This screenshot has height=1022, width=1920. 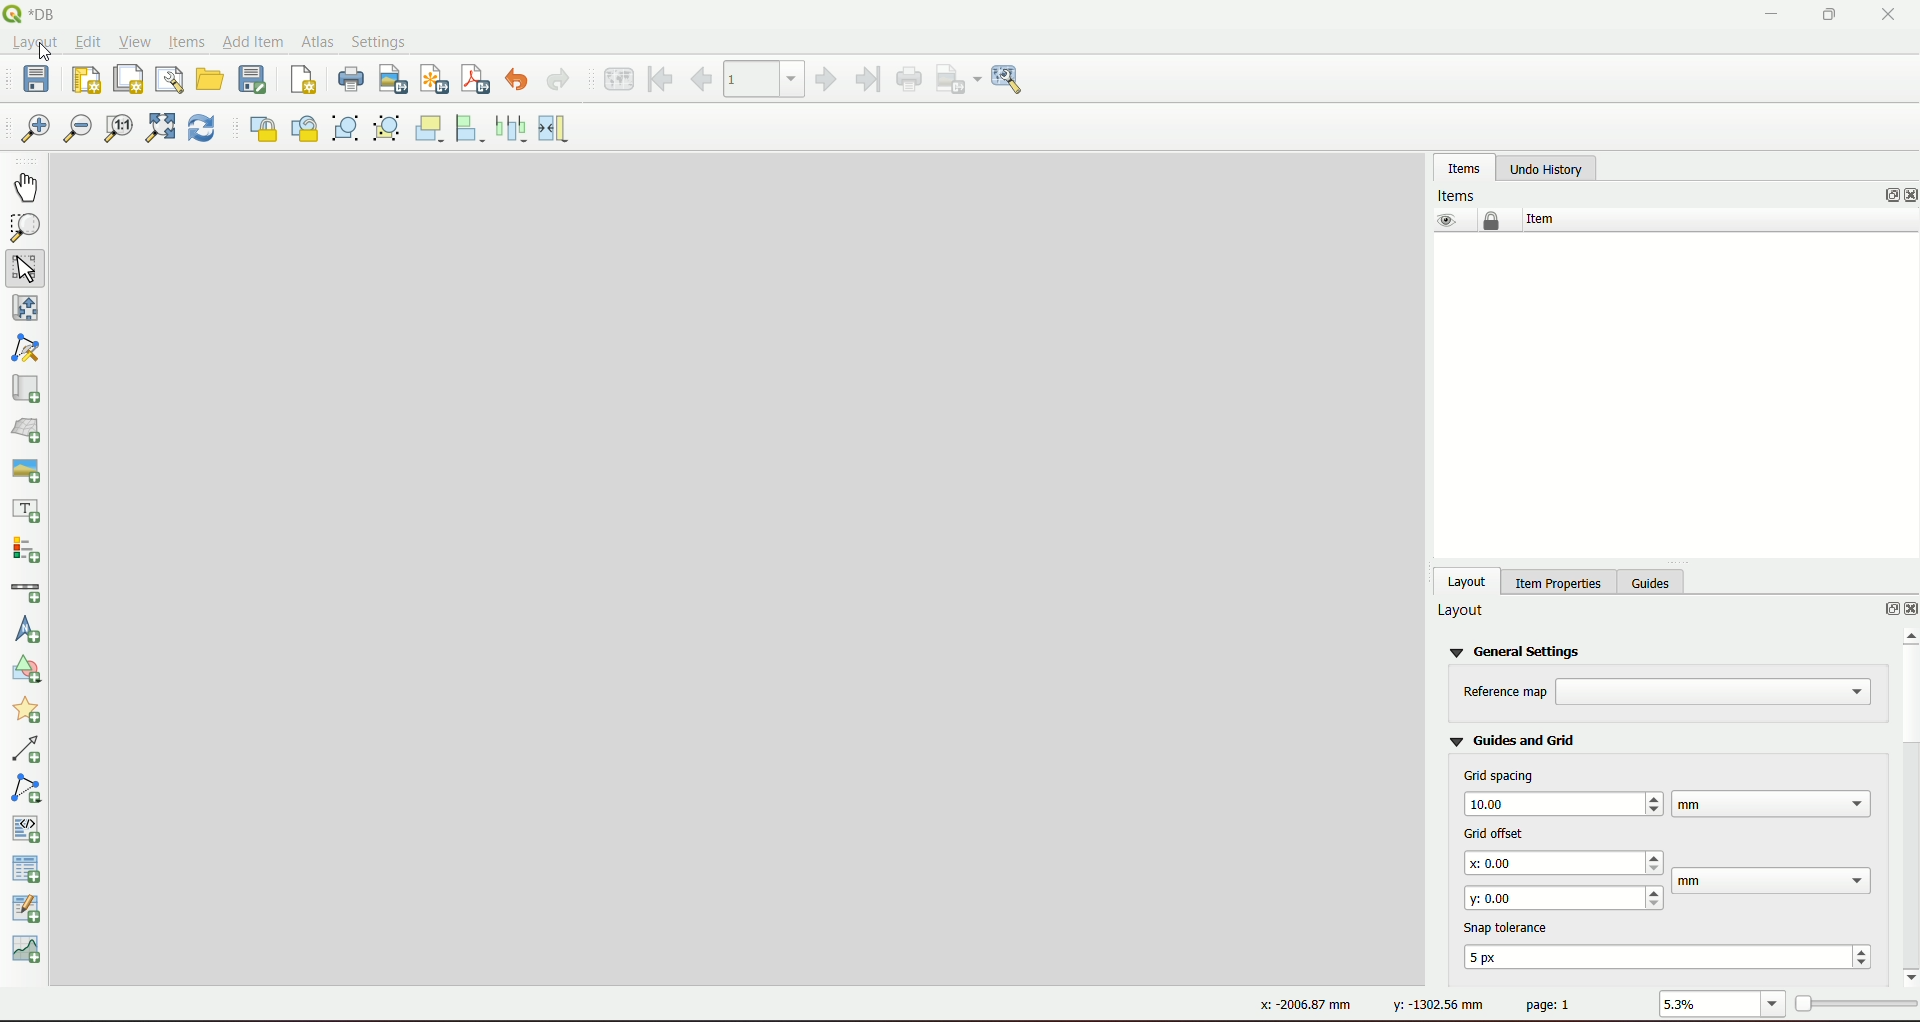 I want to click on Edit, so click(x=88, y=44).